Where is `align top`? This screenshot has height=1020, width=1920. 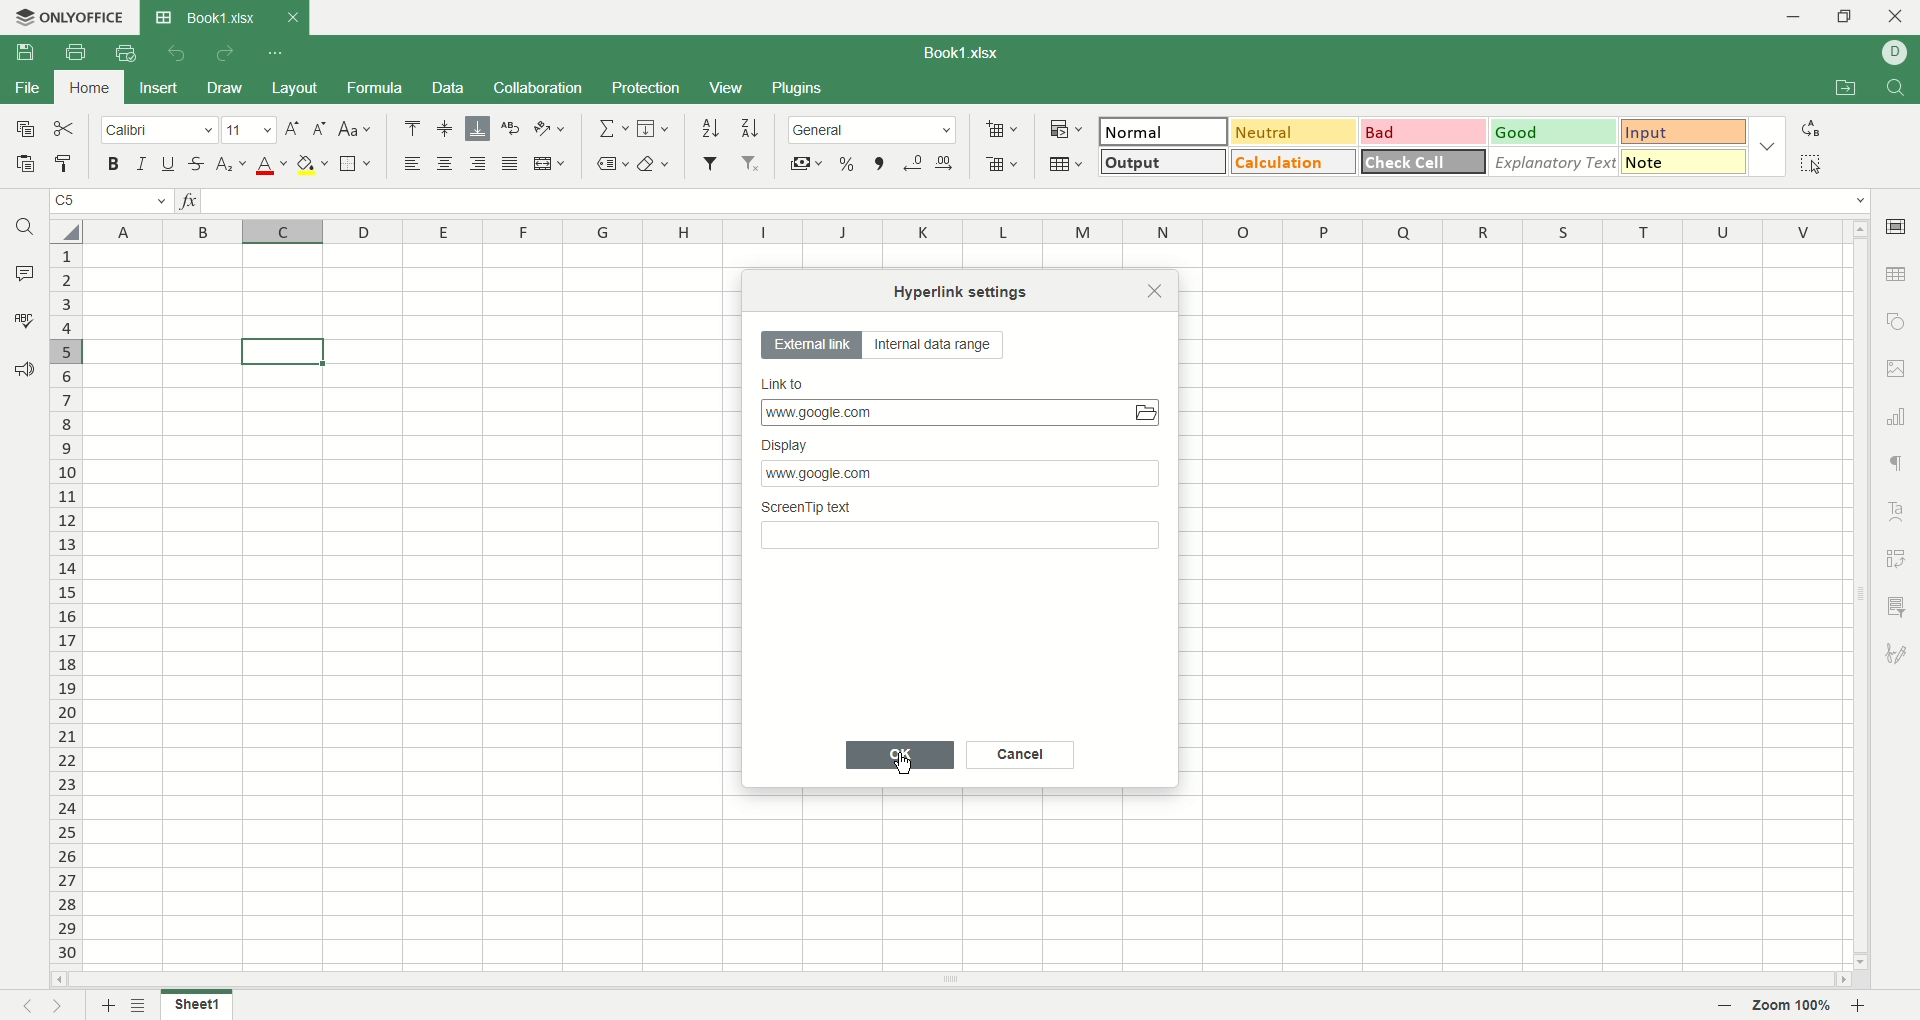
align top is located at coordinates (411, 128).